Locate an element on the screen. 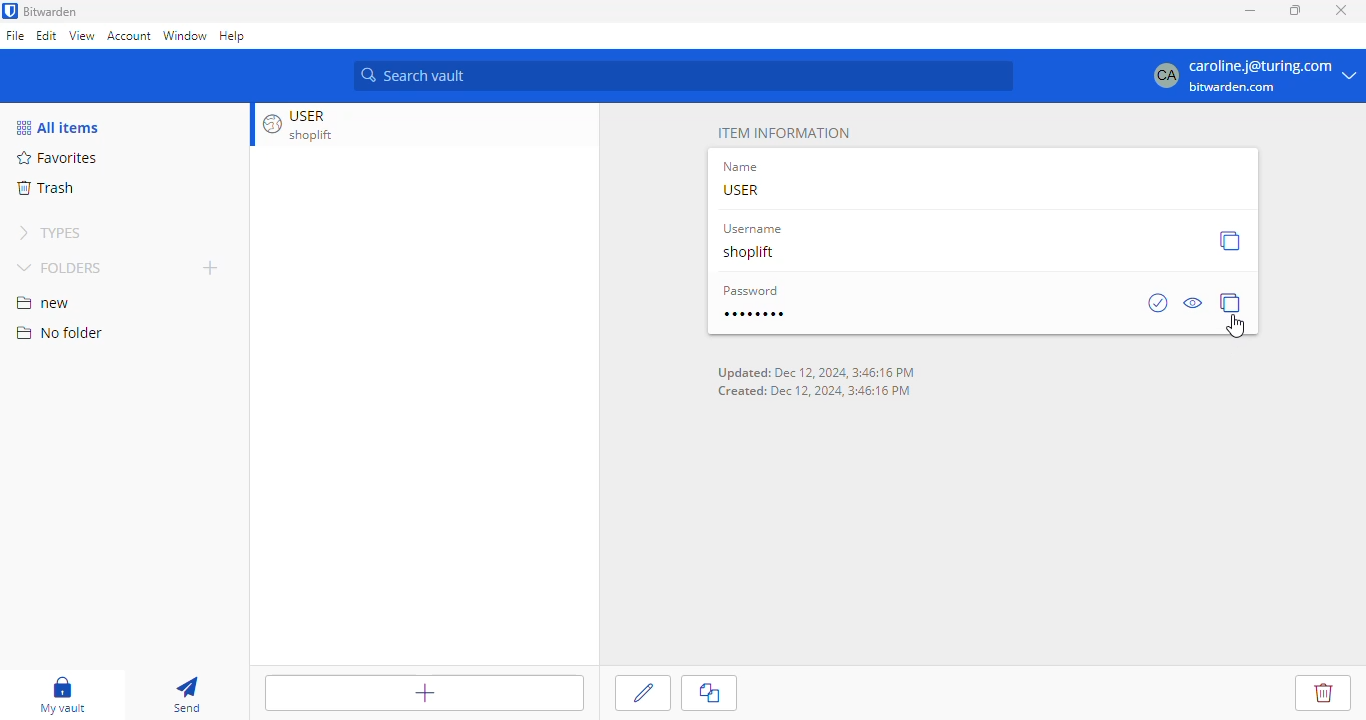 The height and width of the screenshot is (720, 1366). view is located at coordinates (81, 35).